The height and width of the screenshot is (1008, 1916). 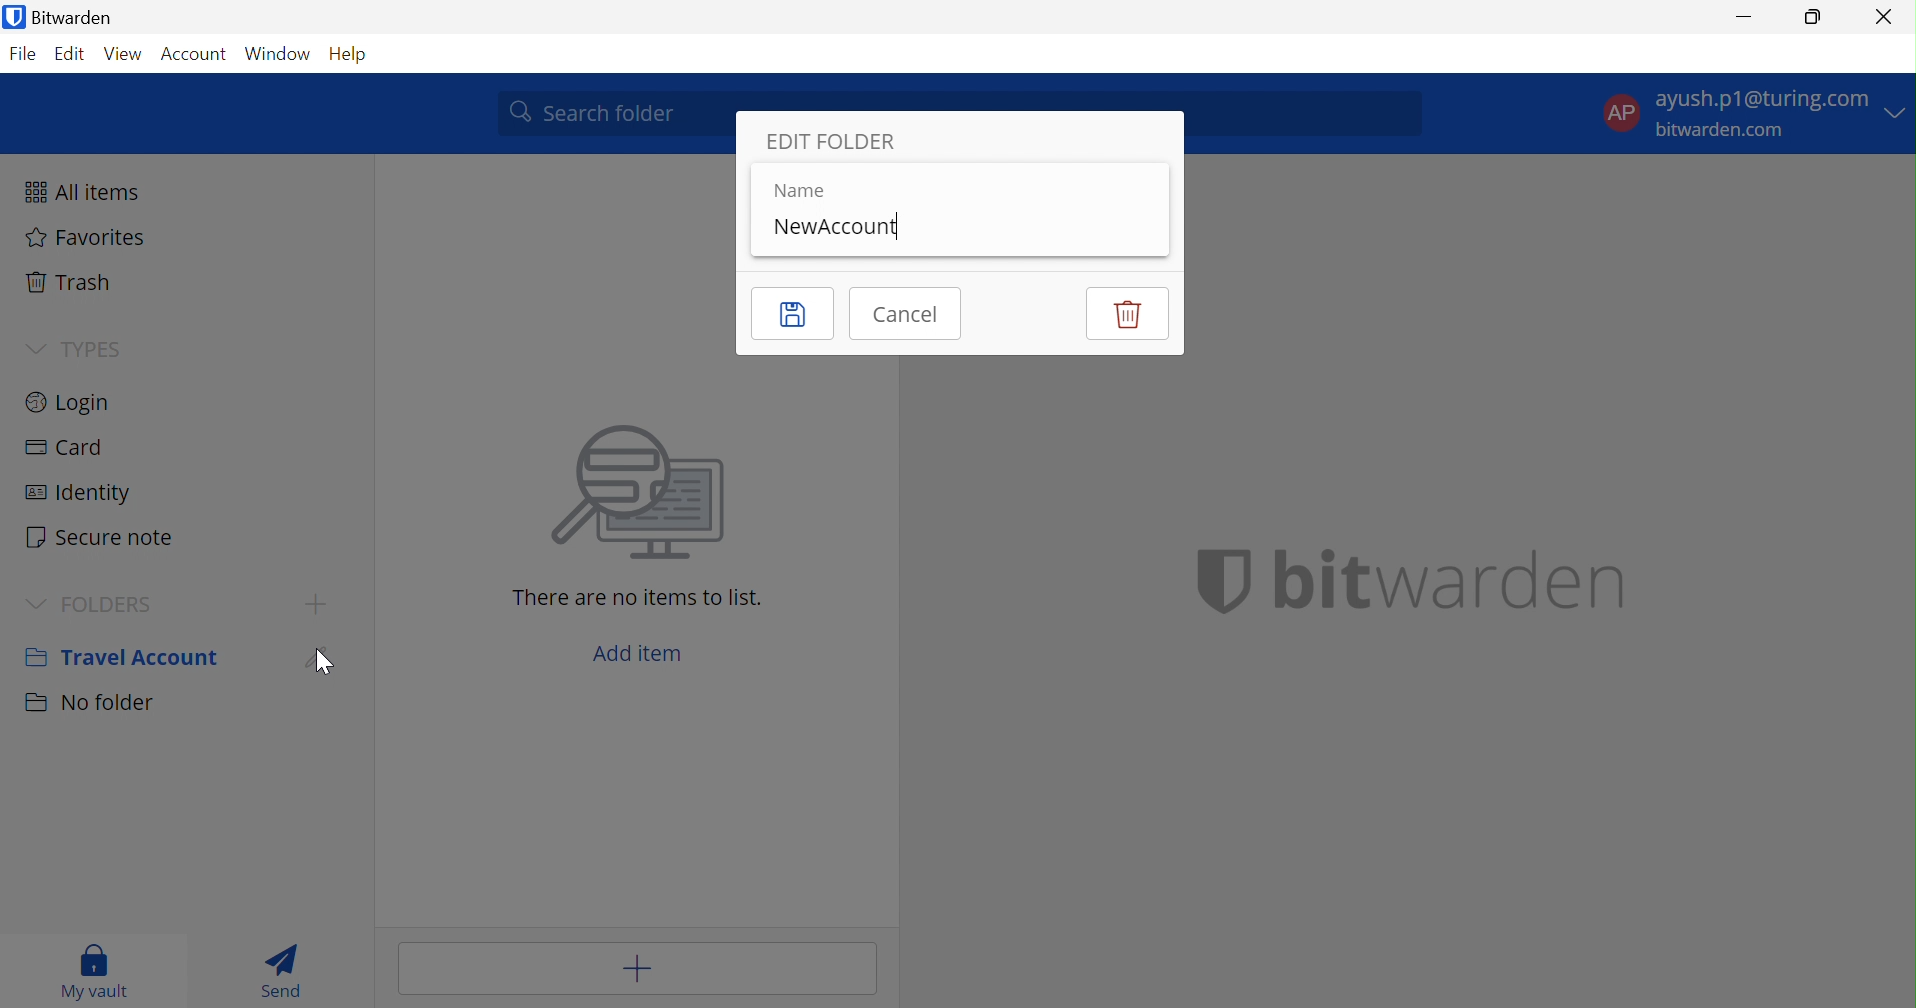 I want to click on TYPES, so click(x=94, y=347).